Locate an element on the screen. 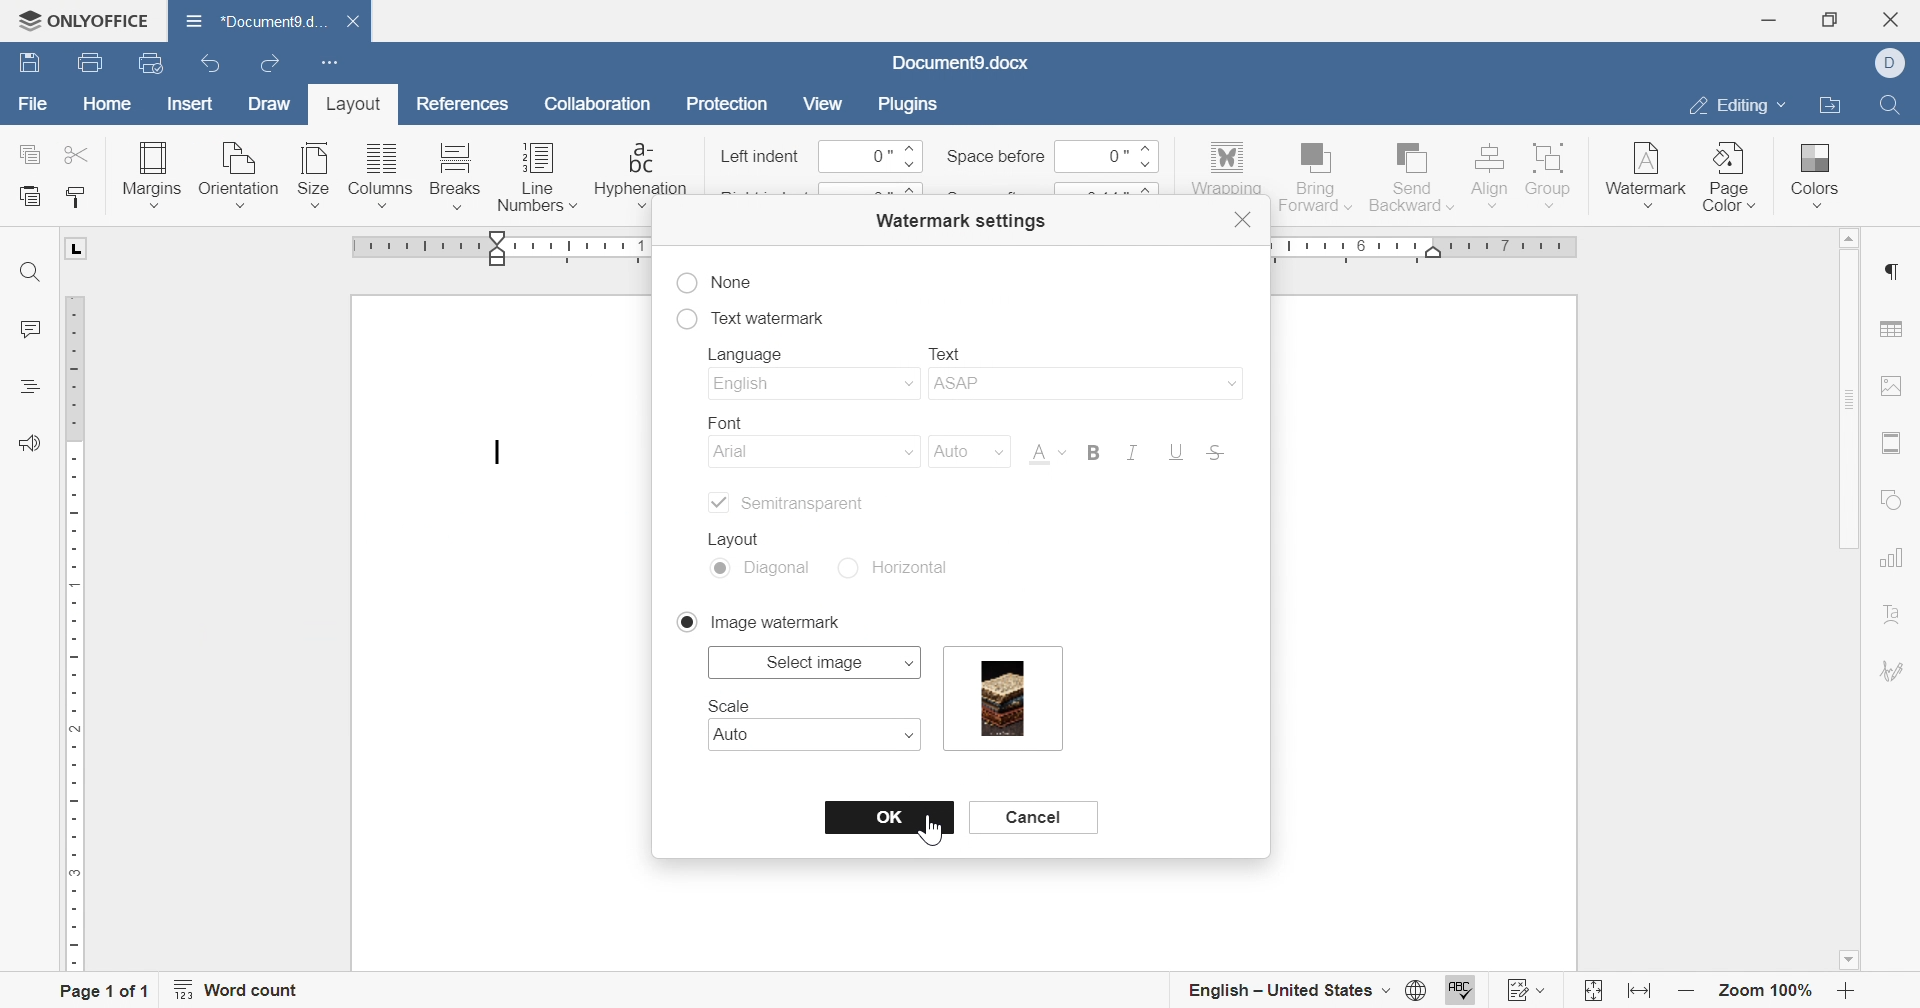 This screenshot has width=1920, height=1008. language is located at coordinates (751, 356).